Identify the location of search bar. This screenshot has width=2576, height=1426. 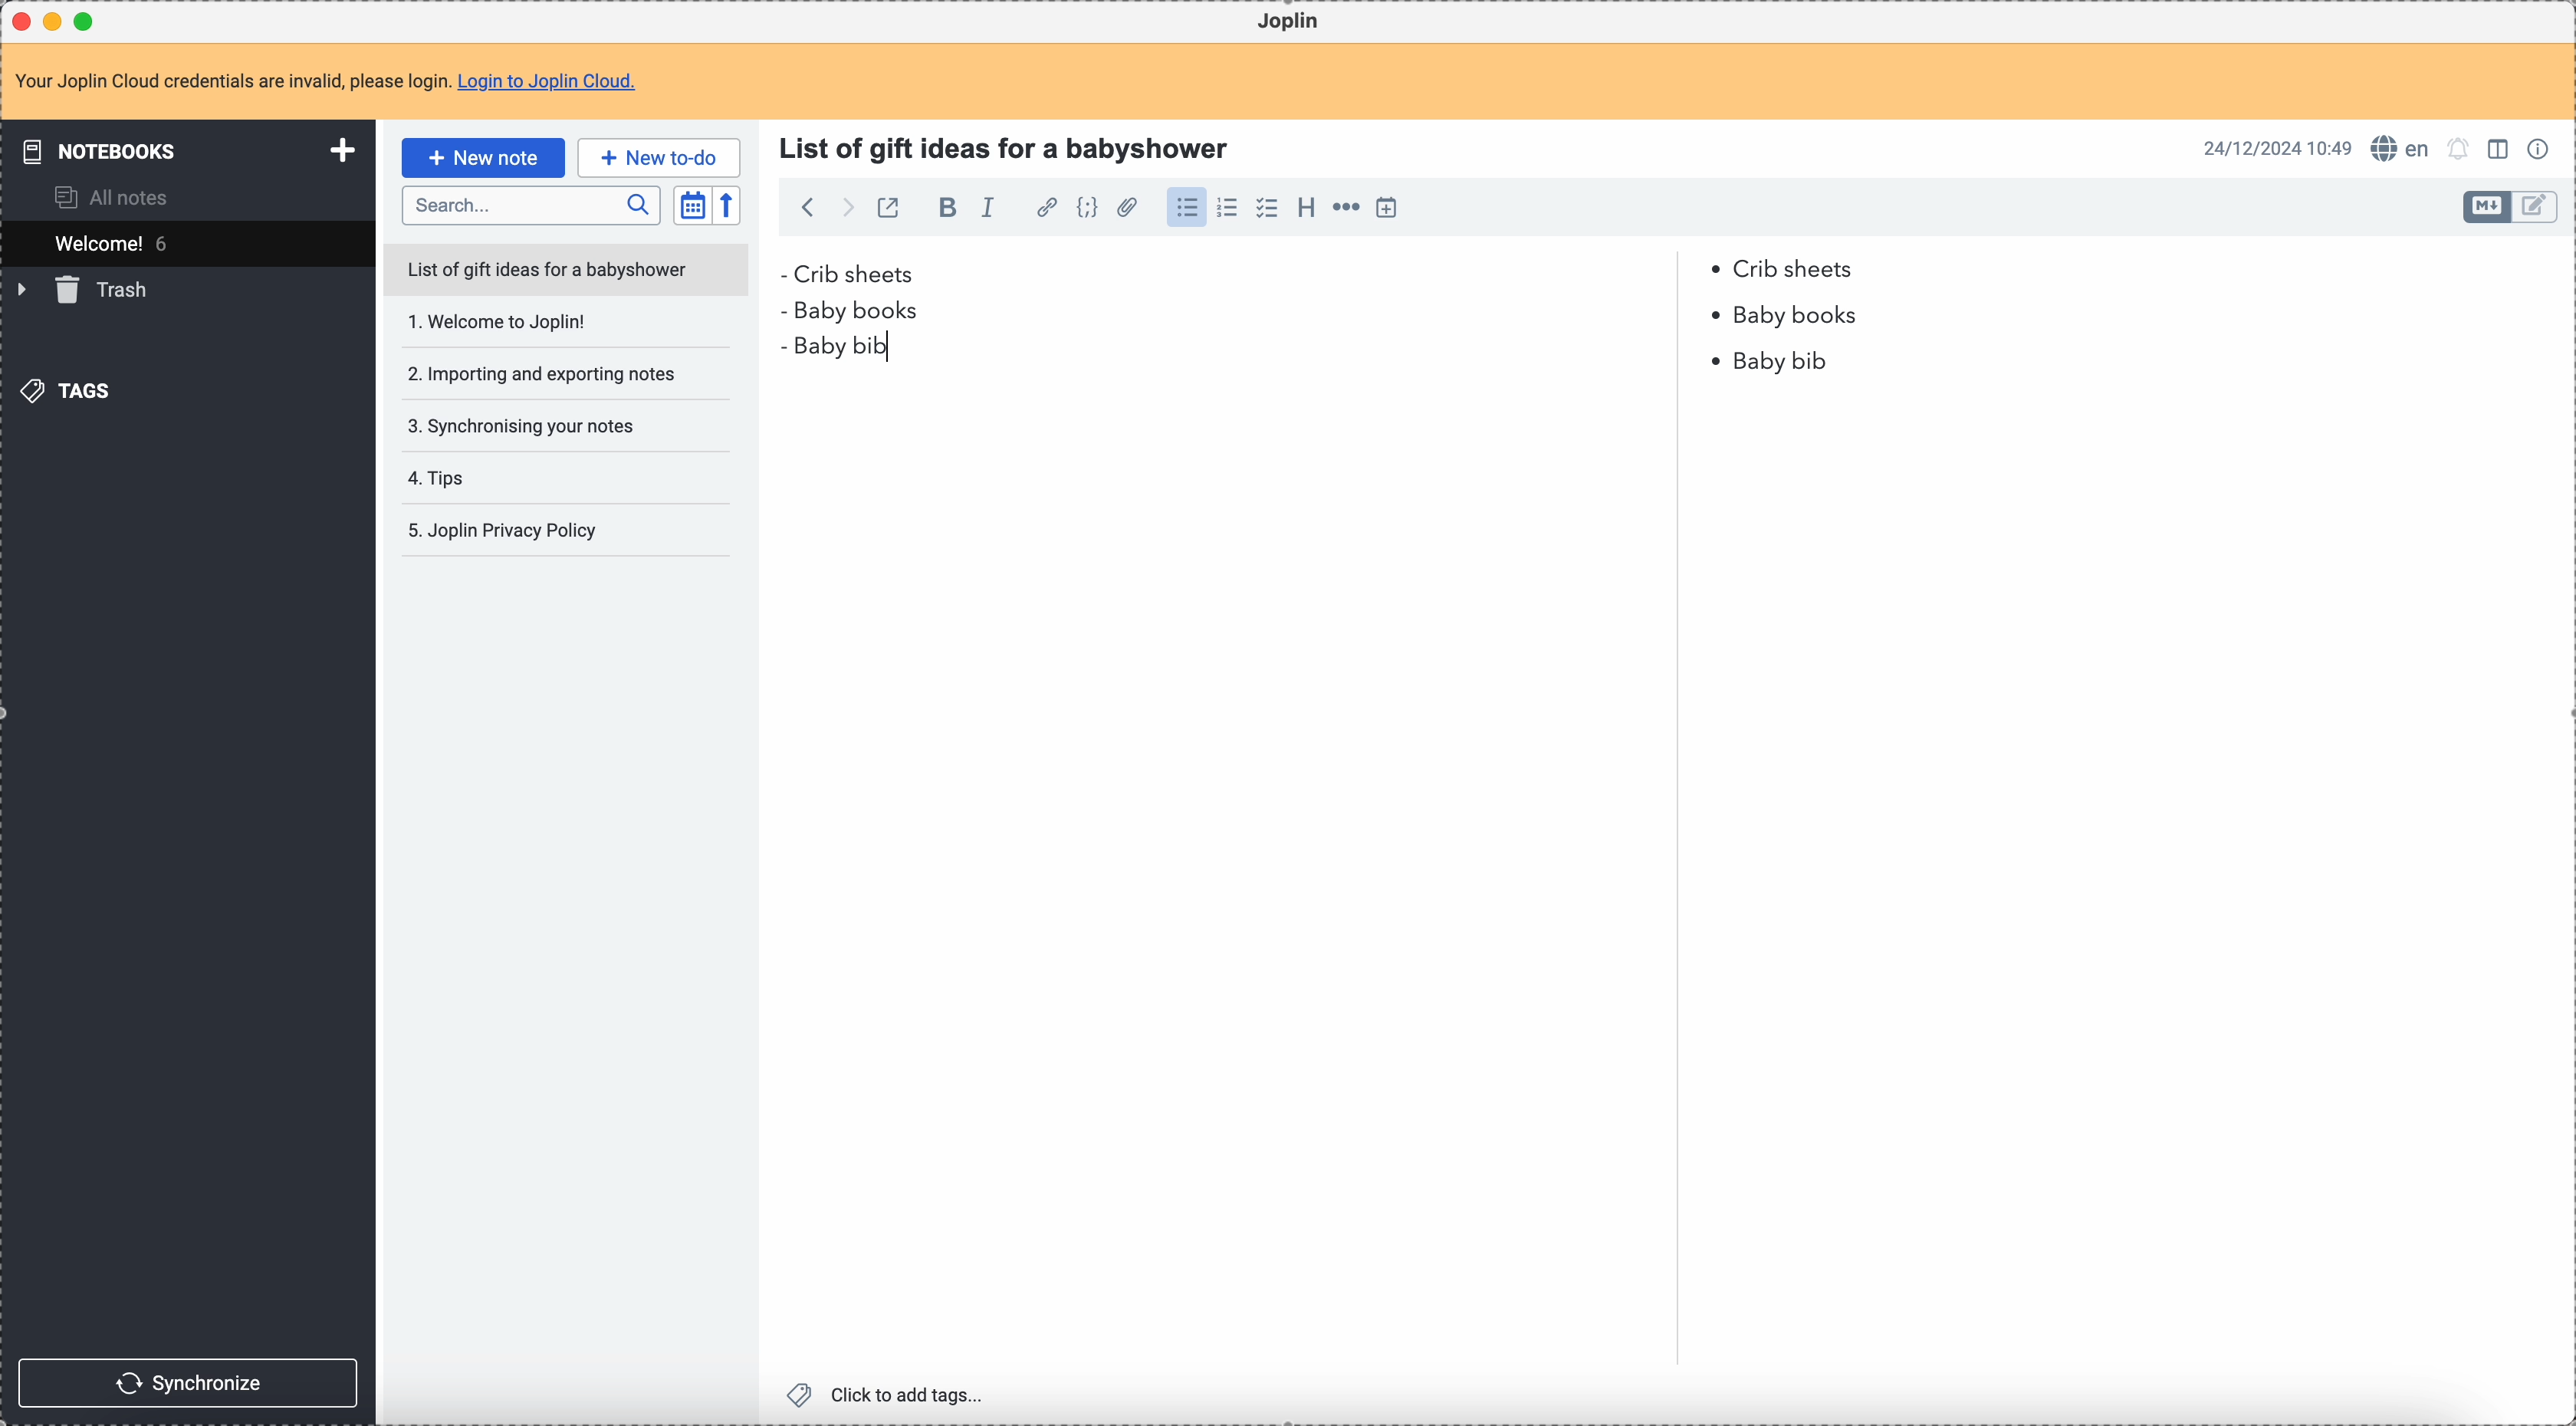
(531, 206).